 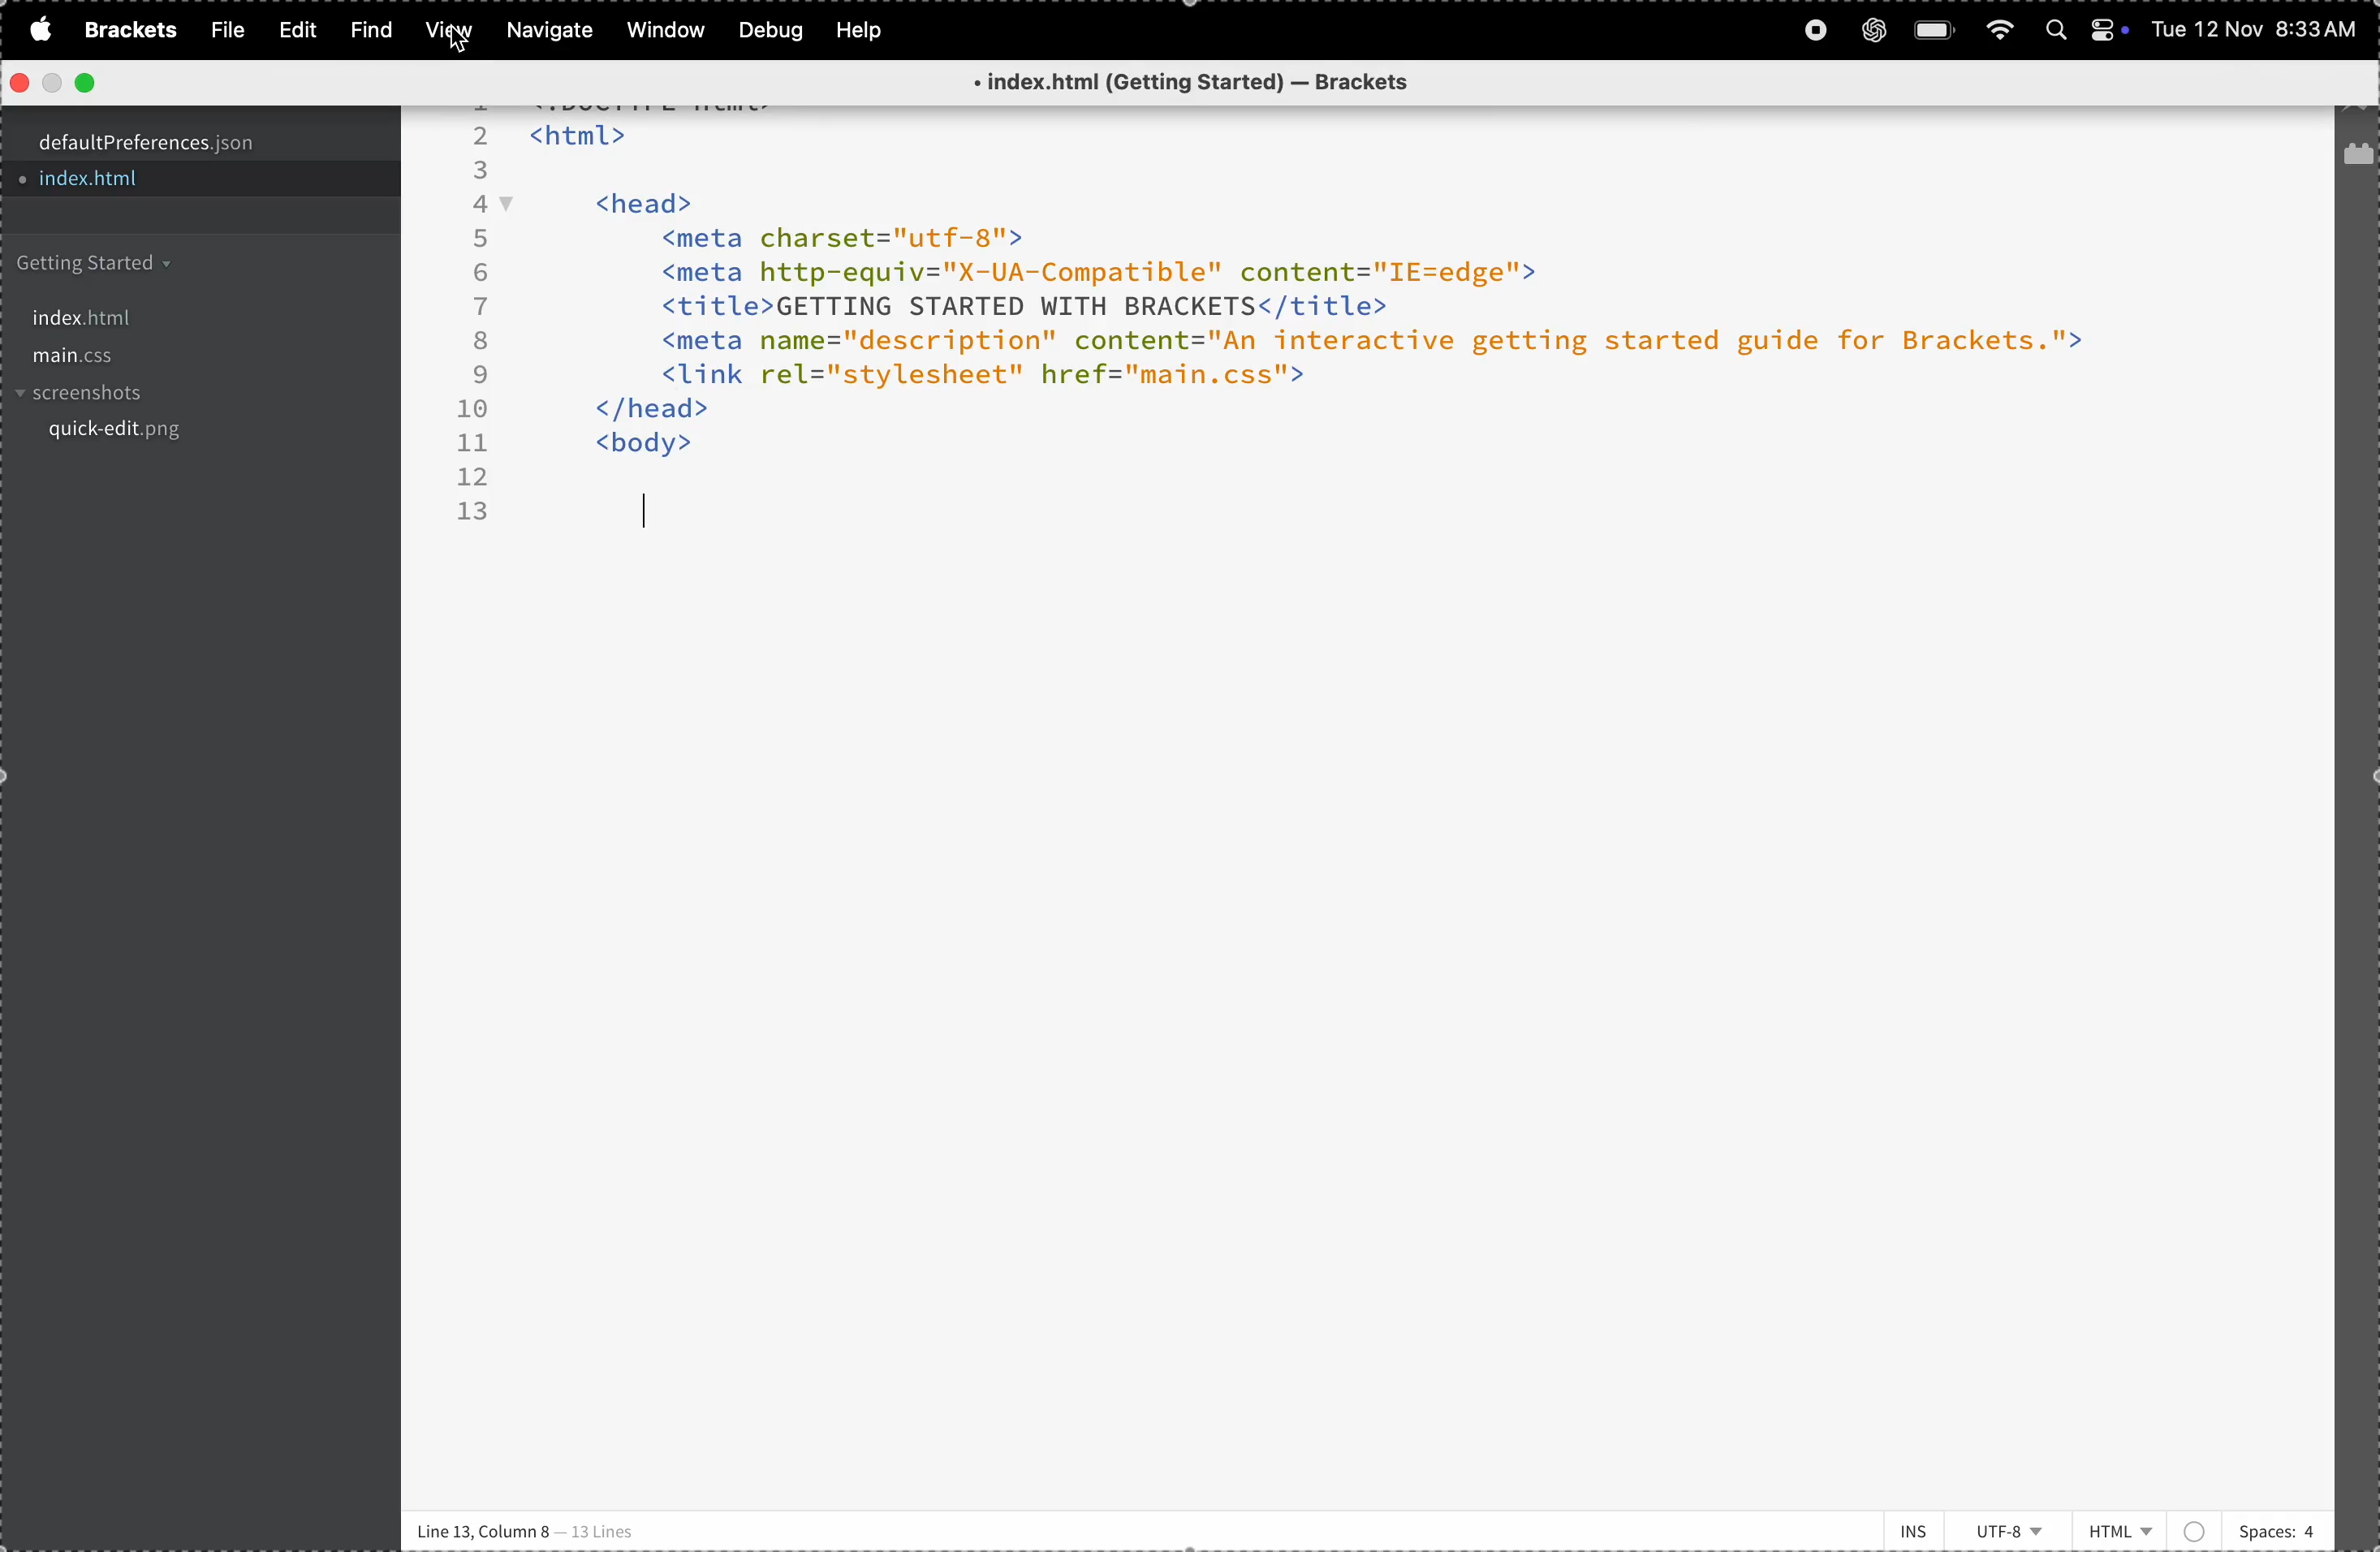 I want to click on date and time, so click(x=2257, y=32).